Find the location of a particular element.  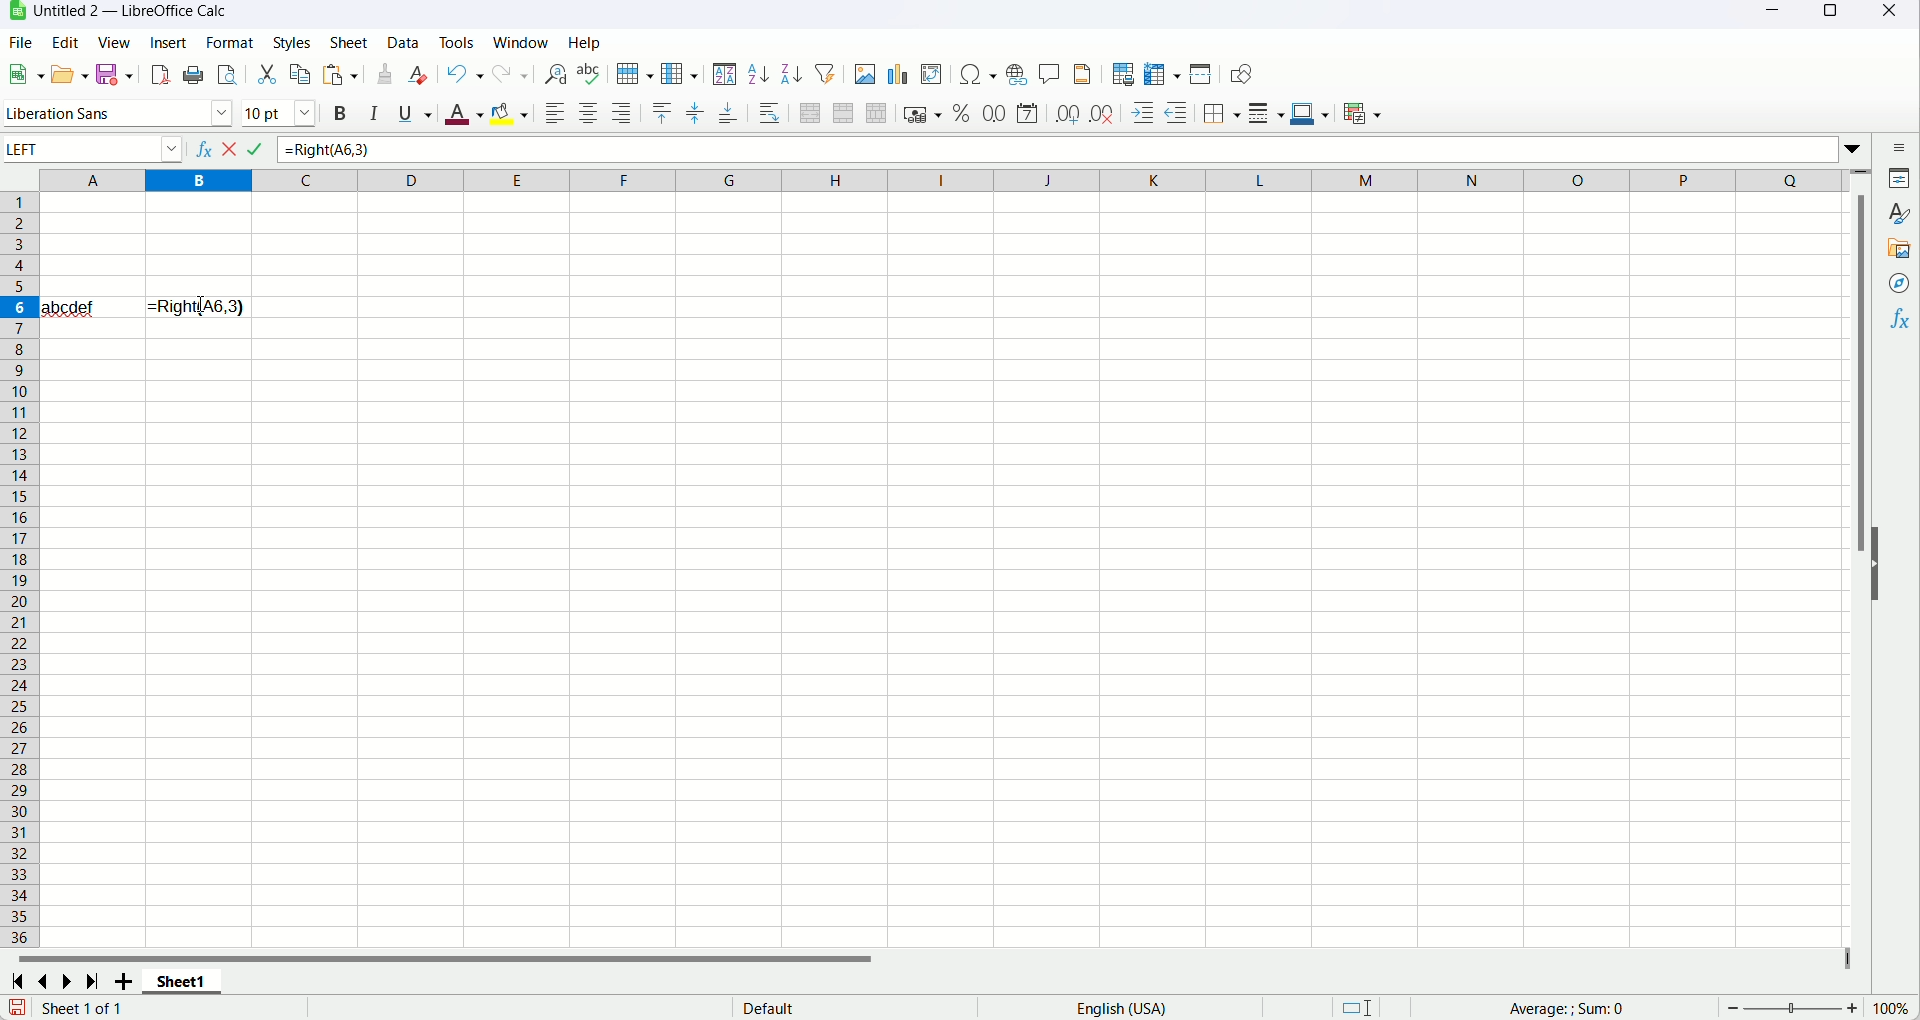

border is located at coordinates (1221, 114).